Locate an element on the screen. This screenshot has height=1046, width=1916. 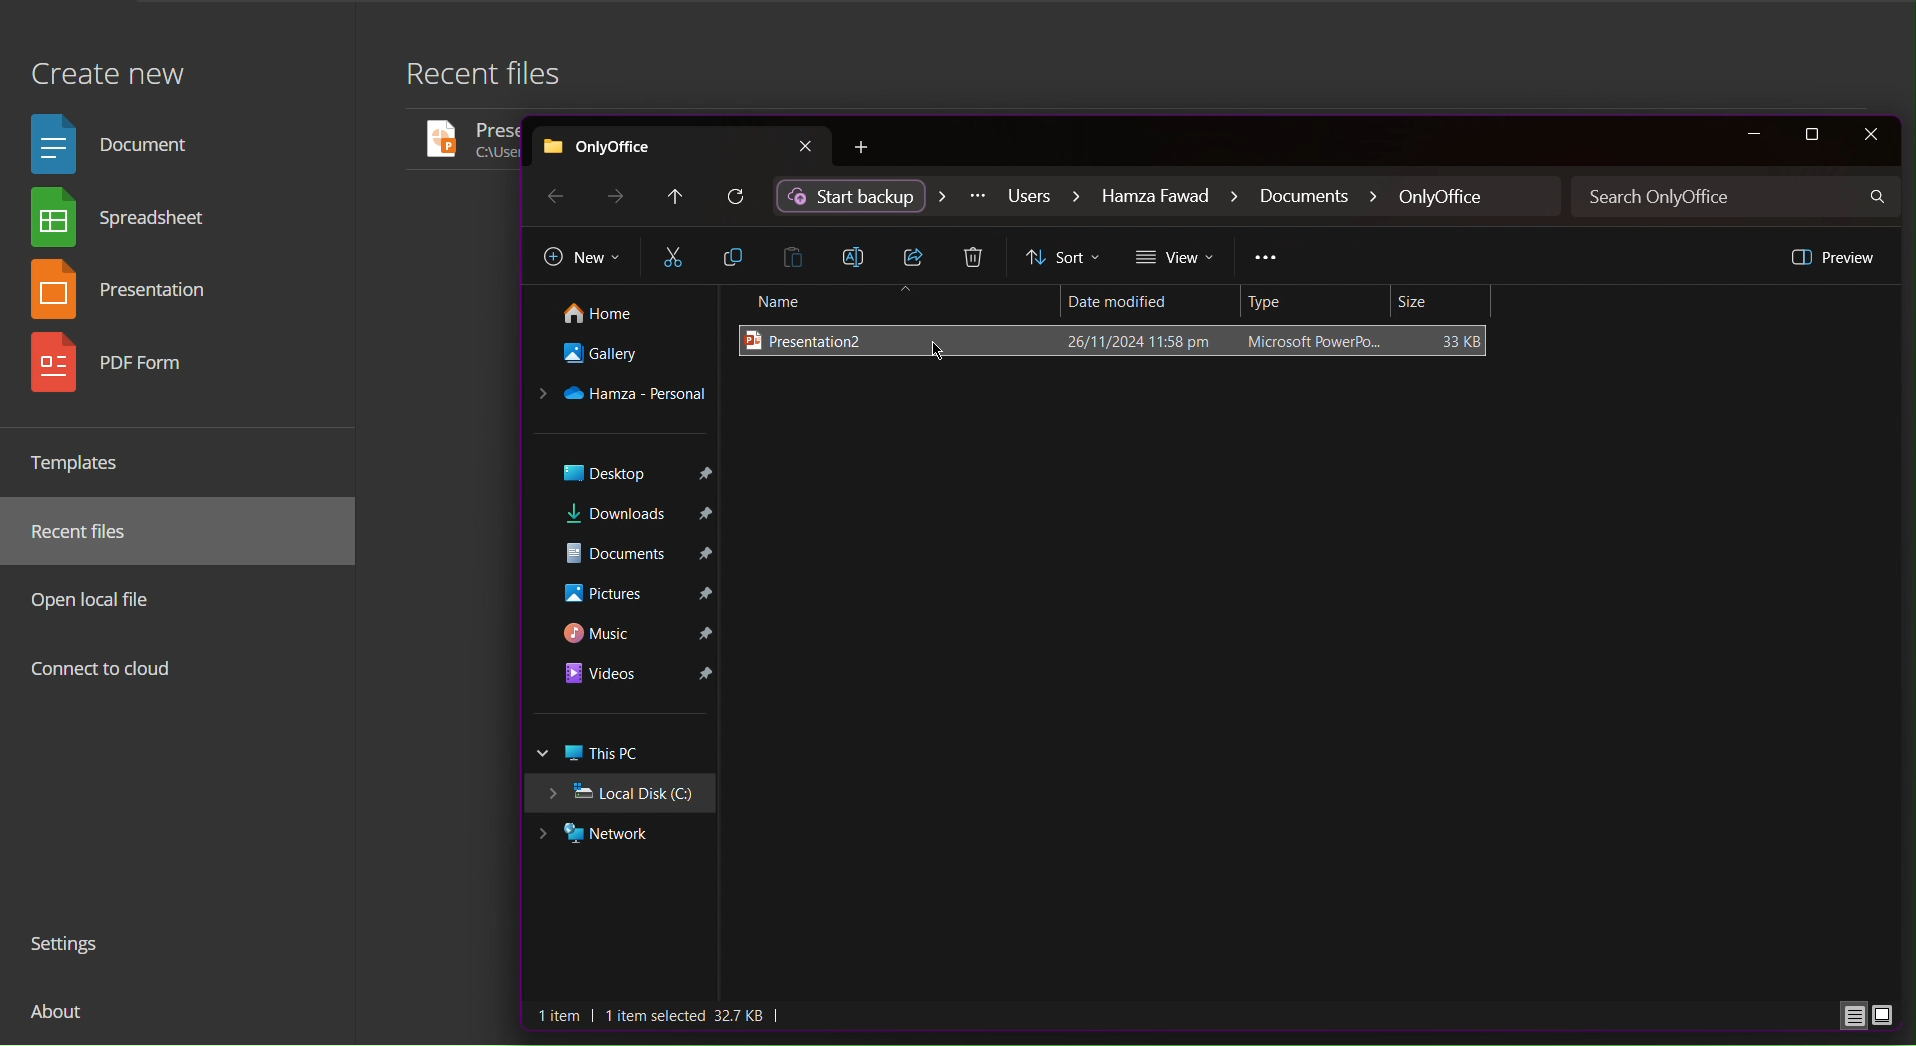
Search OnlyOffice is located at coordinates (1738, 197).